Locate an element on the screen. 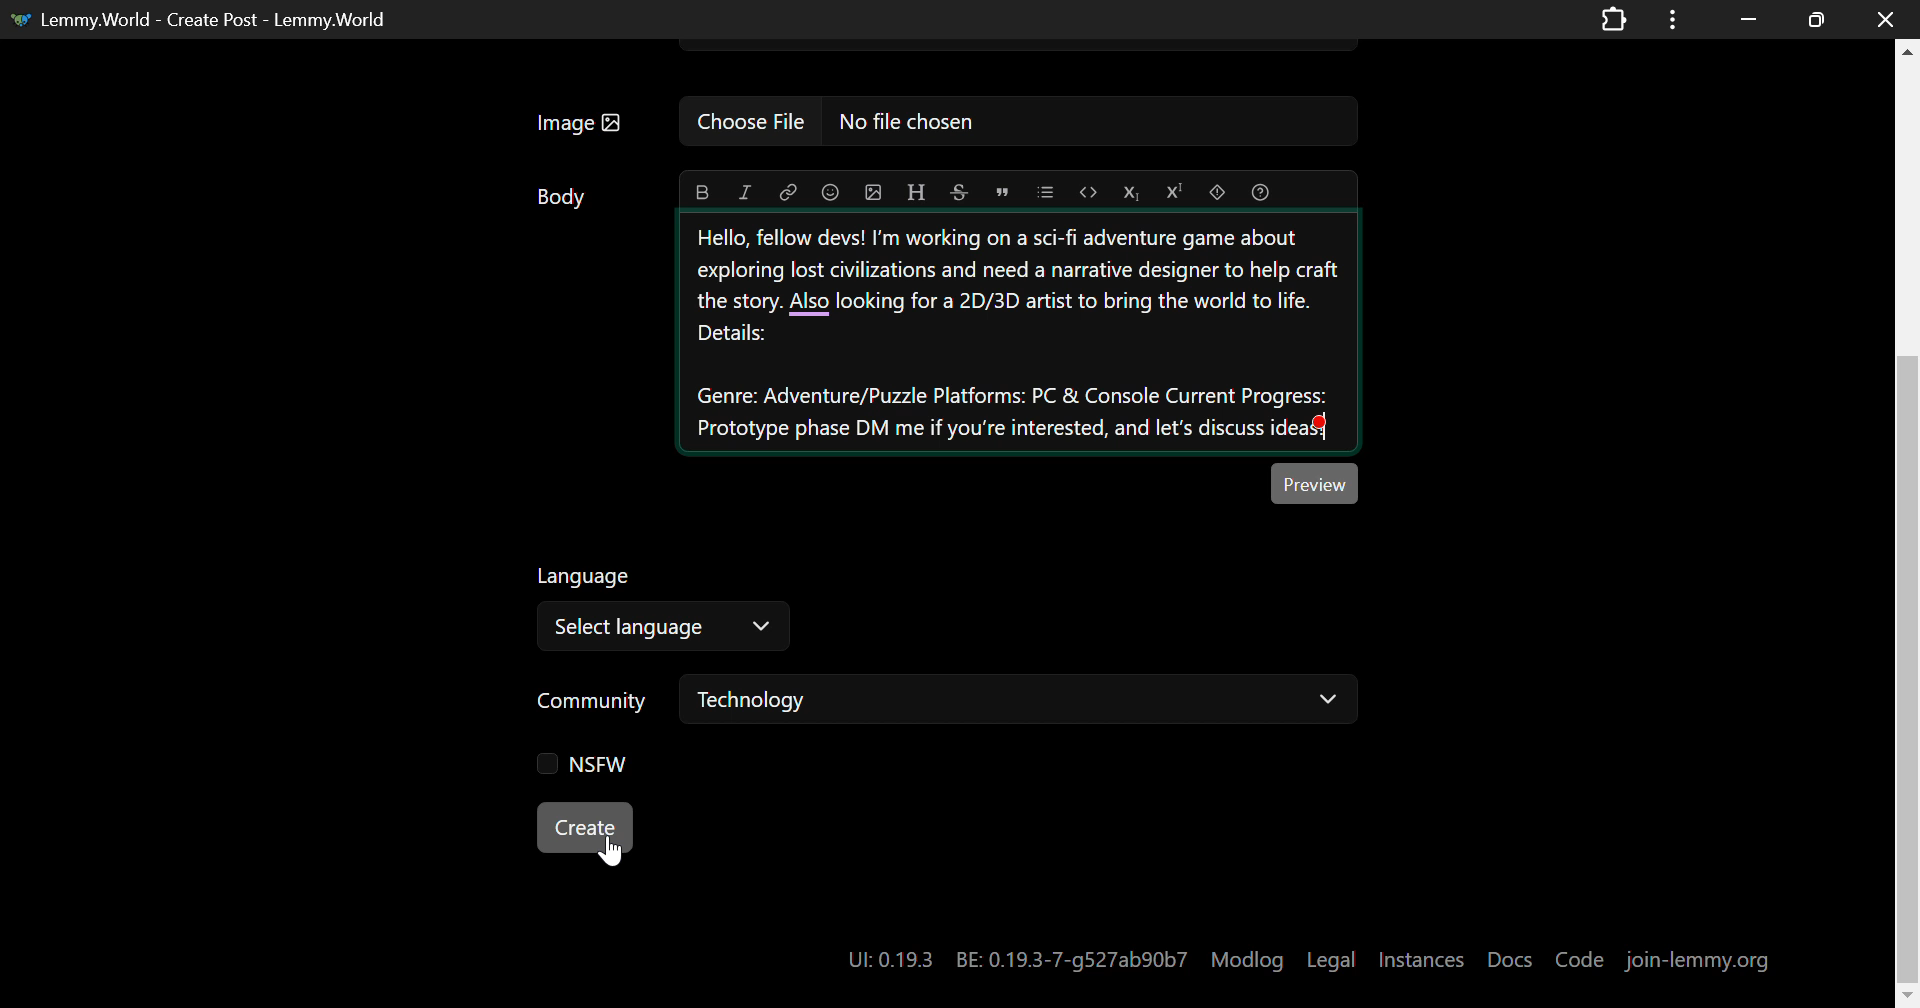  Docs is located at coordinates (1511, 951).